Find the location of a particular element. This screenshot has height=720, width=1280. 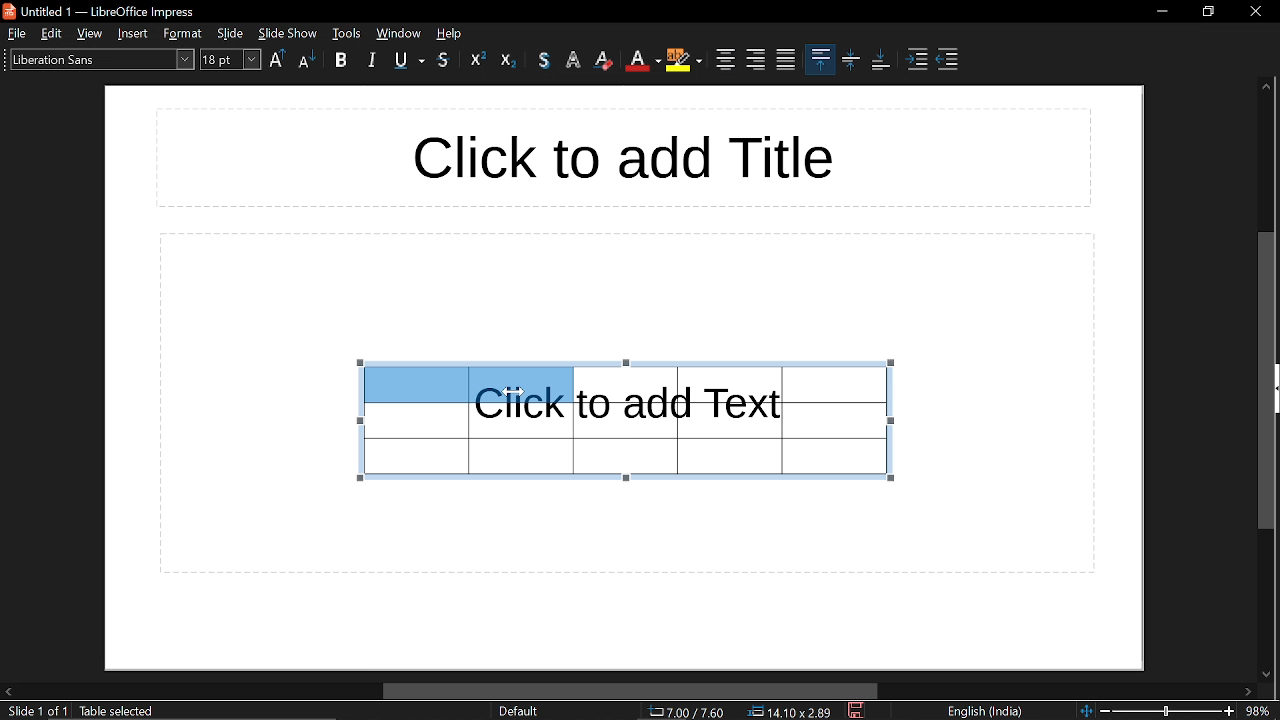

vertical scrollbar is located at coordinates (1266, 380).